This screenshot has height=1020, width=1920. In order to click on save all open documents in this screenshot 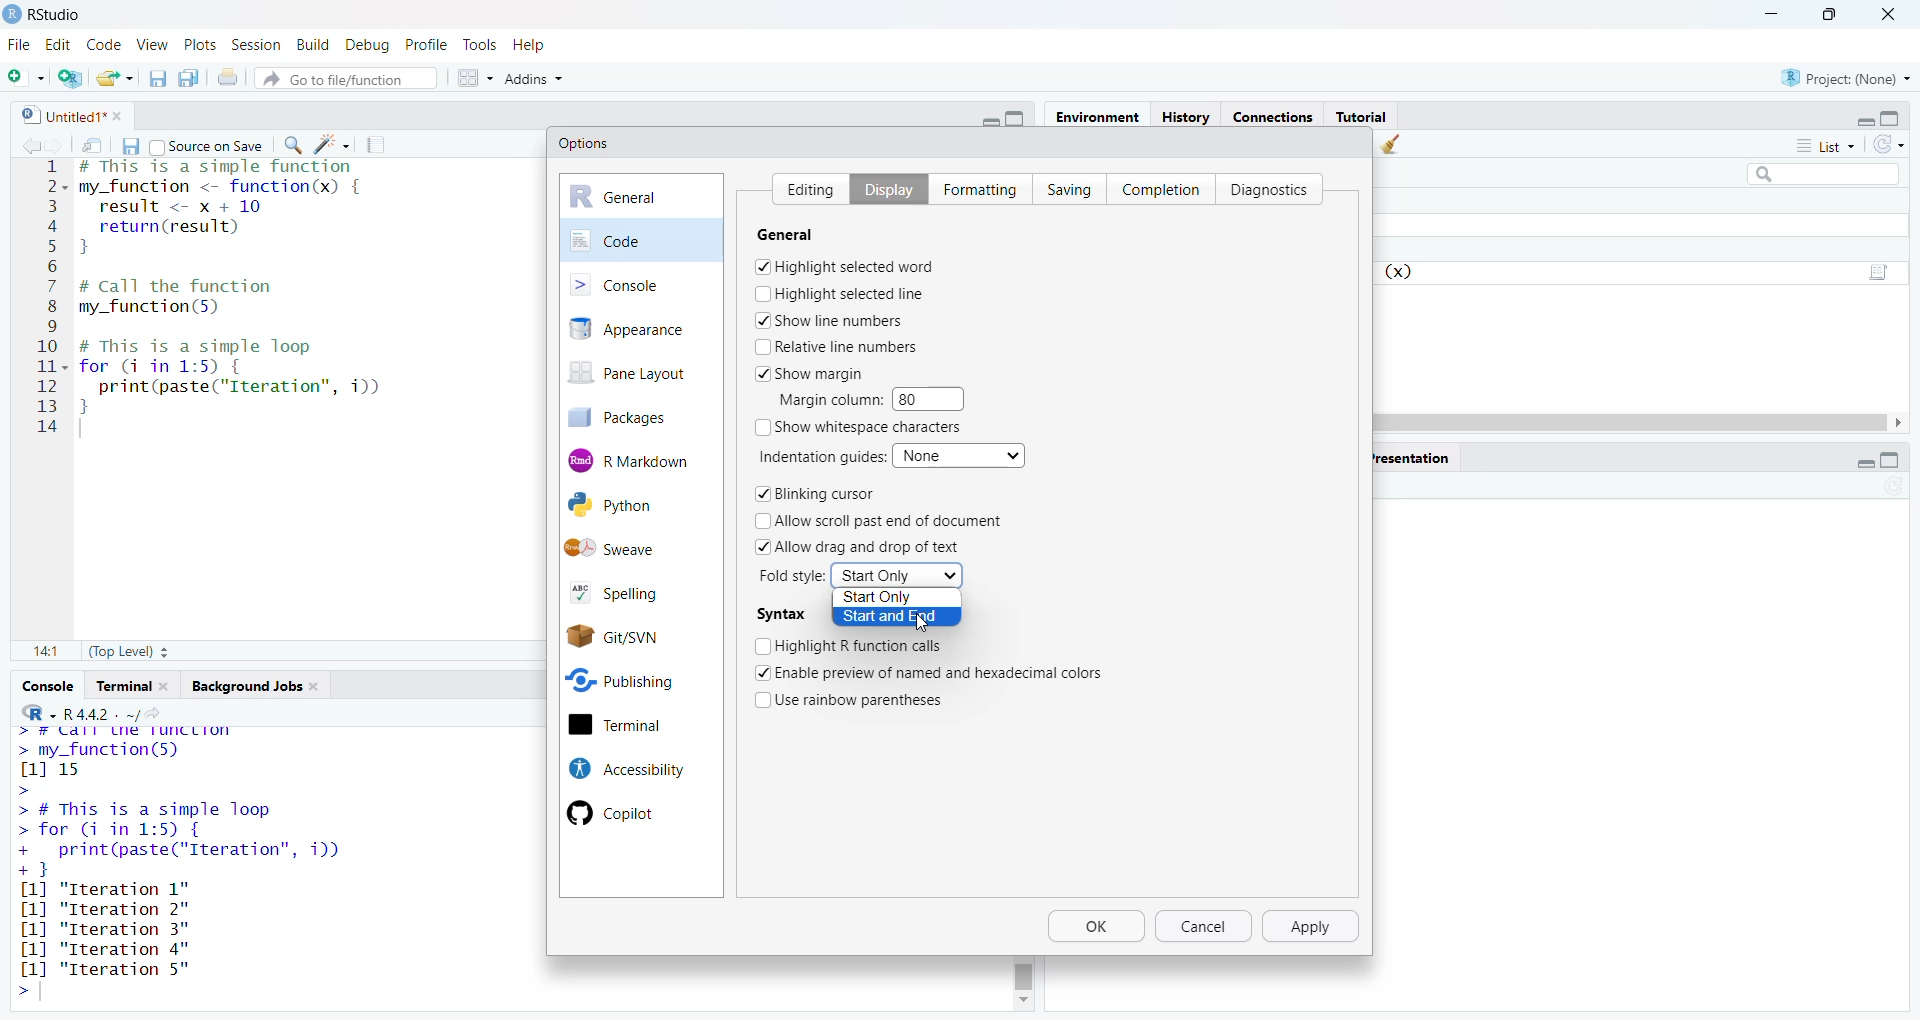, I will do `click(189, 78)`.